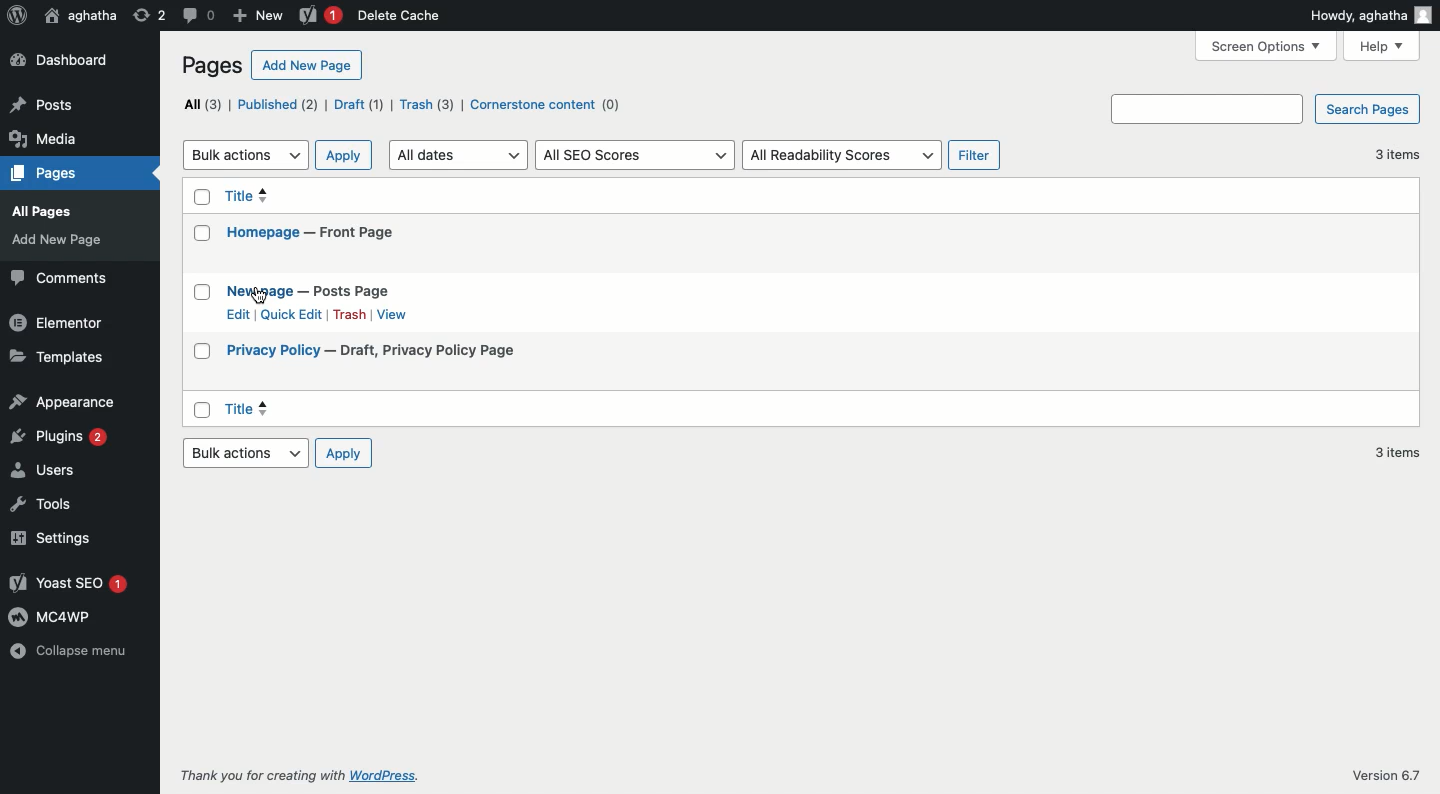 This screenshot has width=1440, height=794. Describe the element at coordinates (396, 352) in the screenshot. I see `privacy policy- draft, privacy policy pages` at that location.